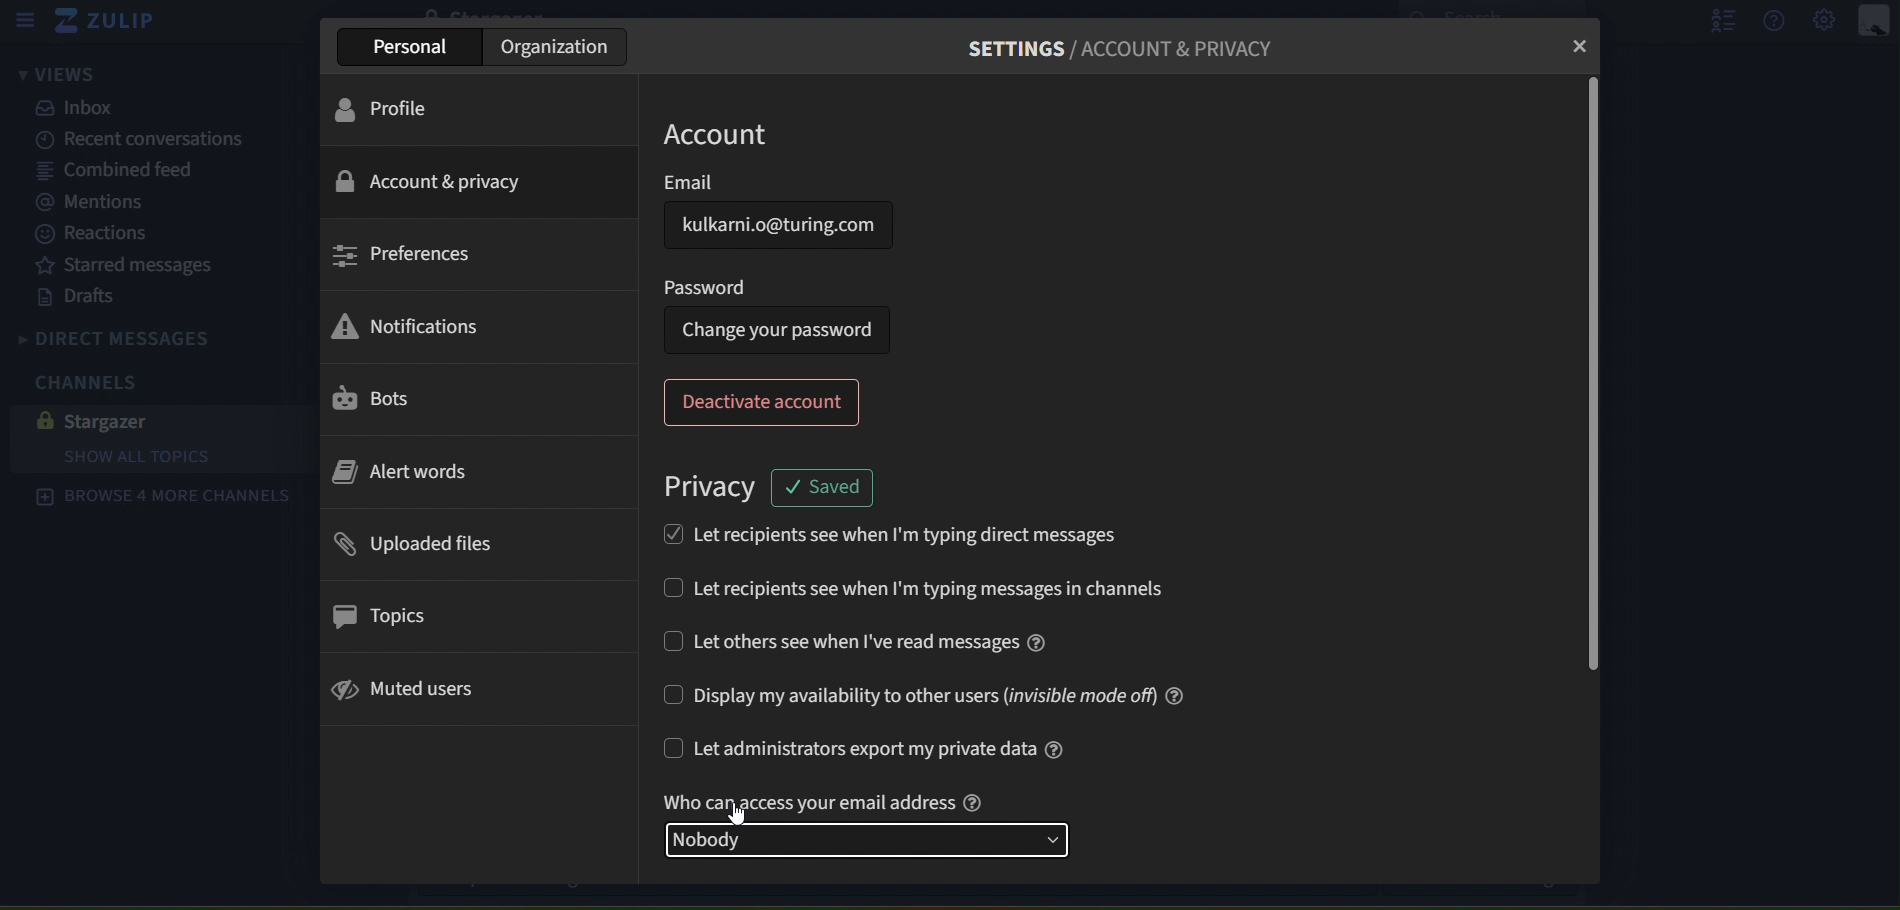 Image resolution: width=1900 pixels, height=910 pixels. I want to click on account, so click(724, 135).